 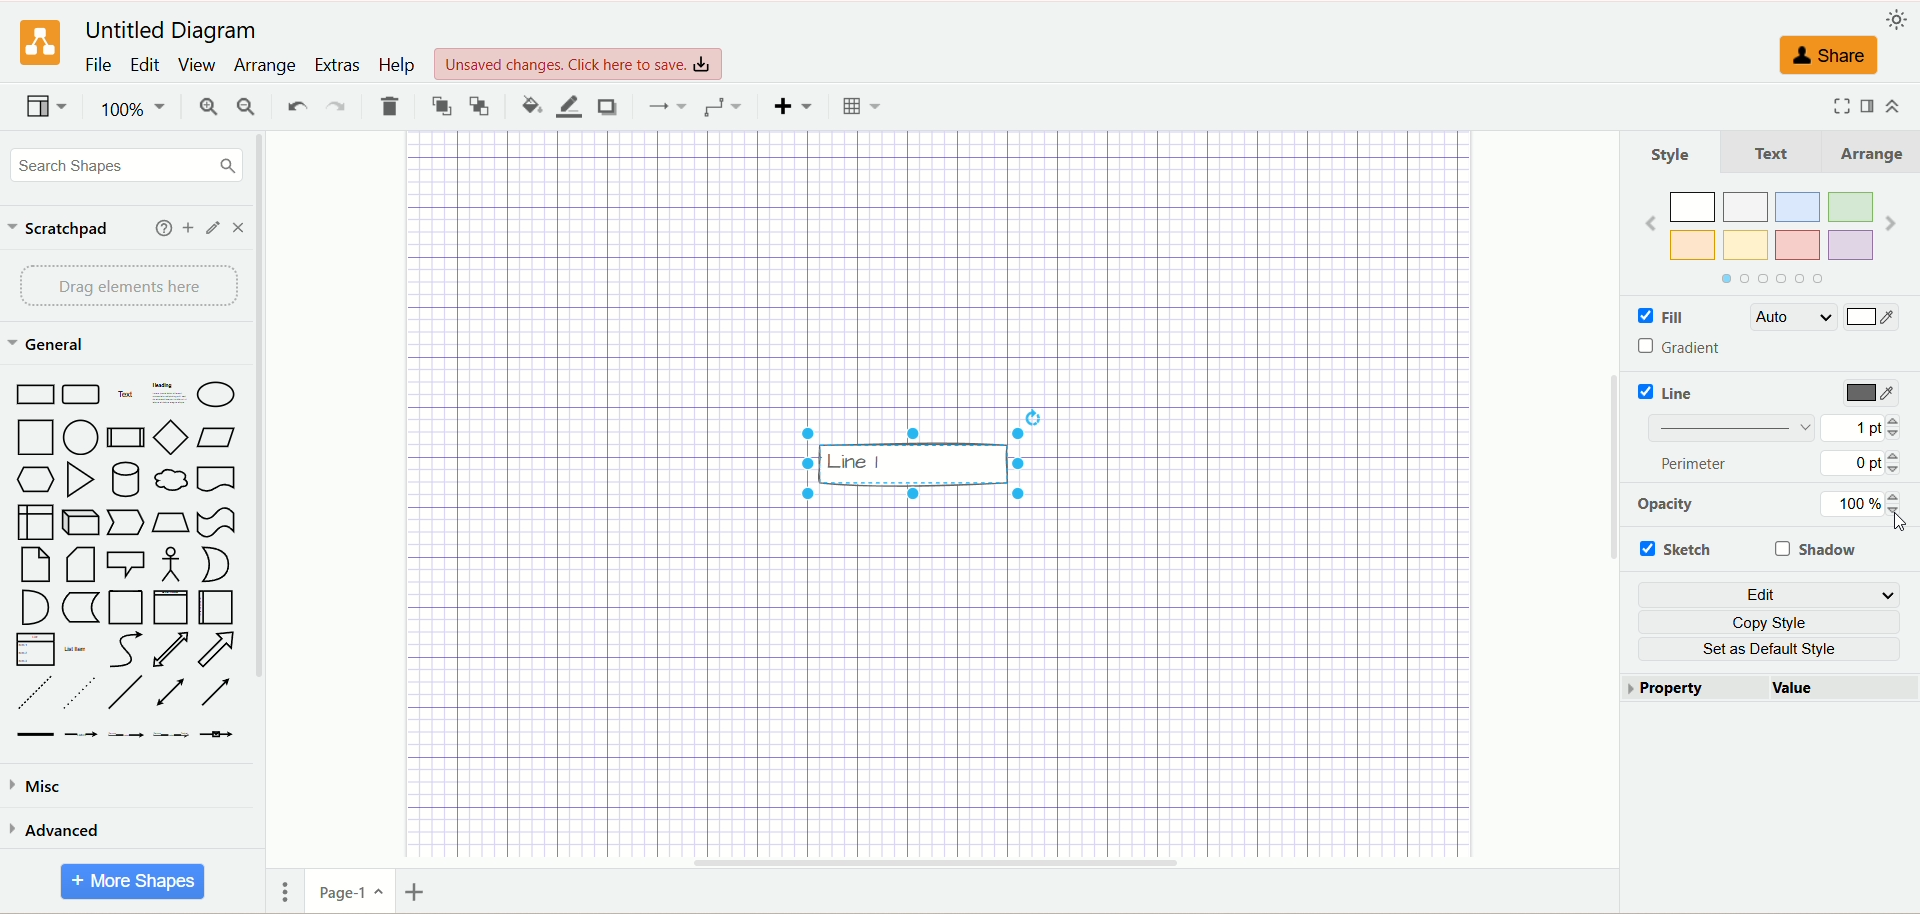 I want to click on Textbox, so click(x=167, y=393).